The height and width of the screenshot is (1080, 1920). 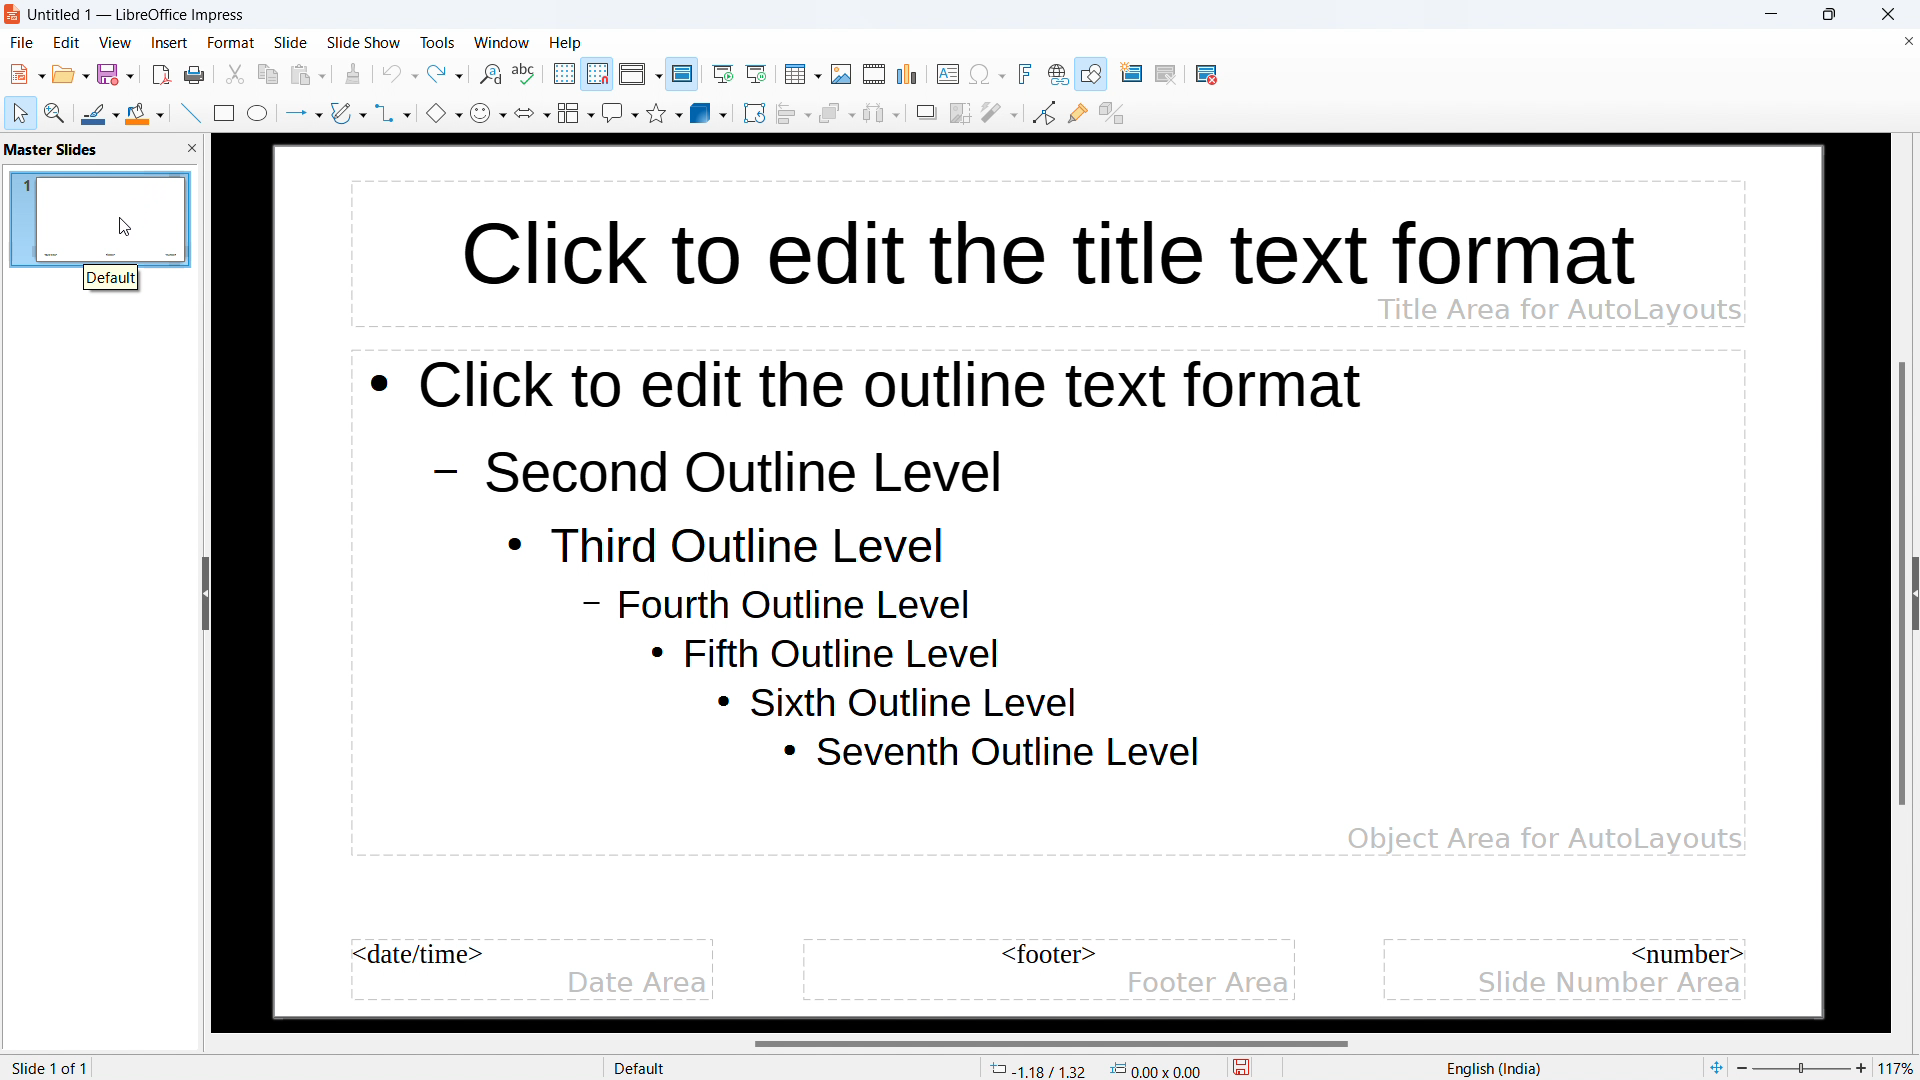 I want to click on footer area, so click(x=1209, y=982).